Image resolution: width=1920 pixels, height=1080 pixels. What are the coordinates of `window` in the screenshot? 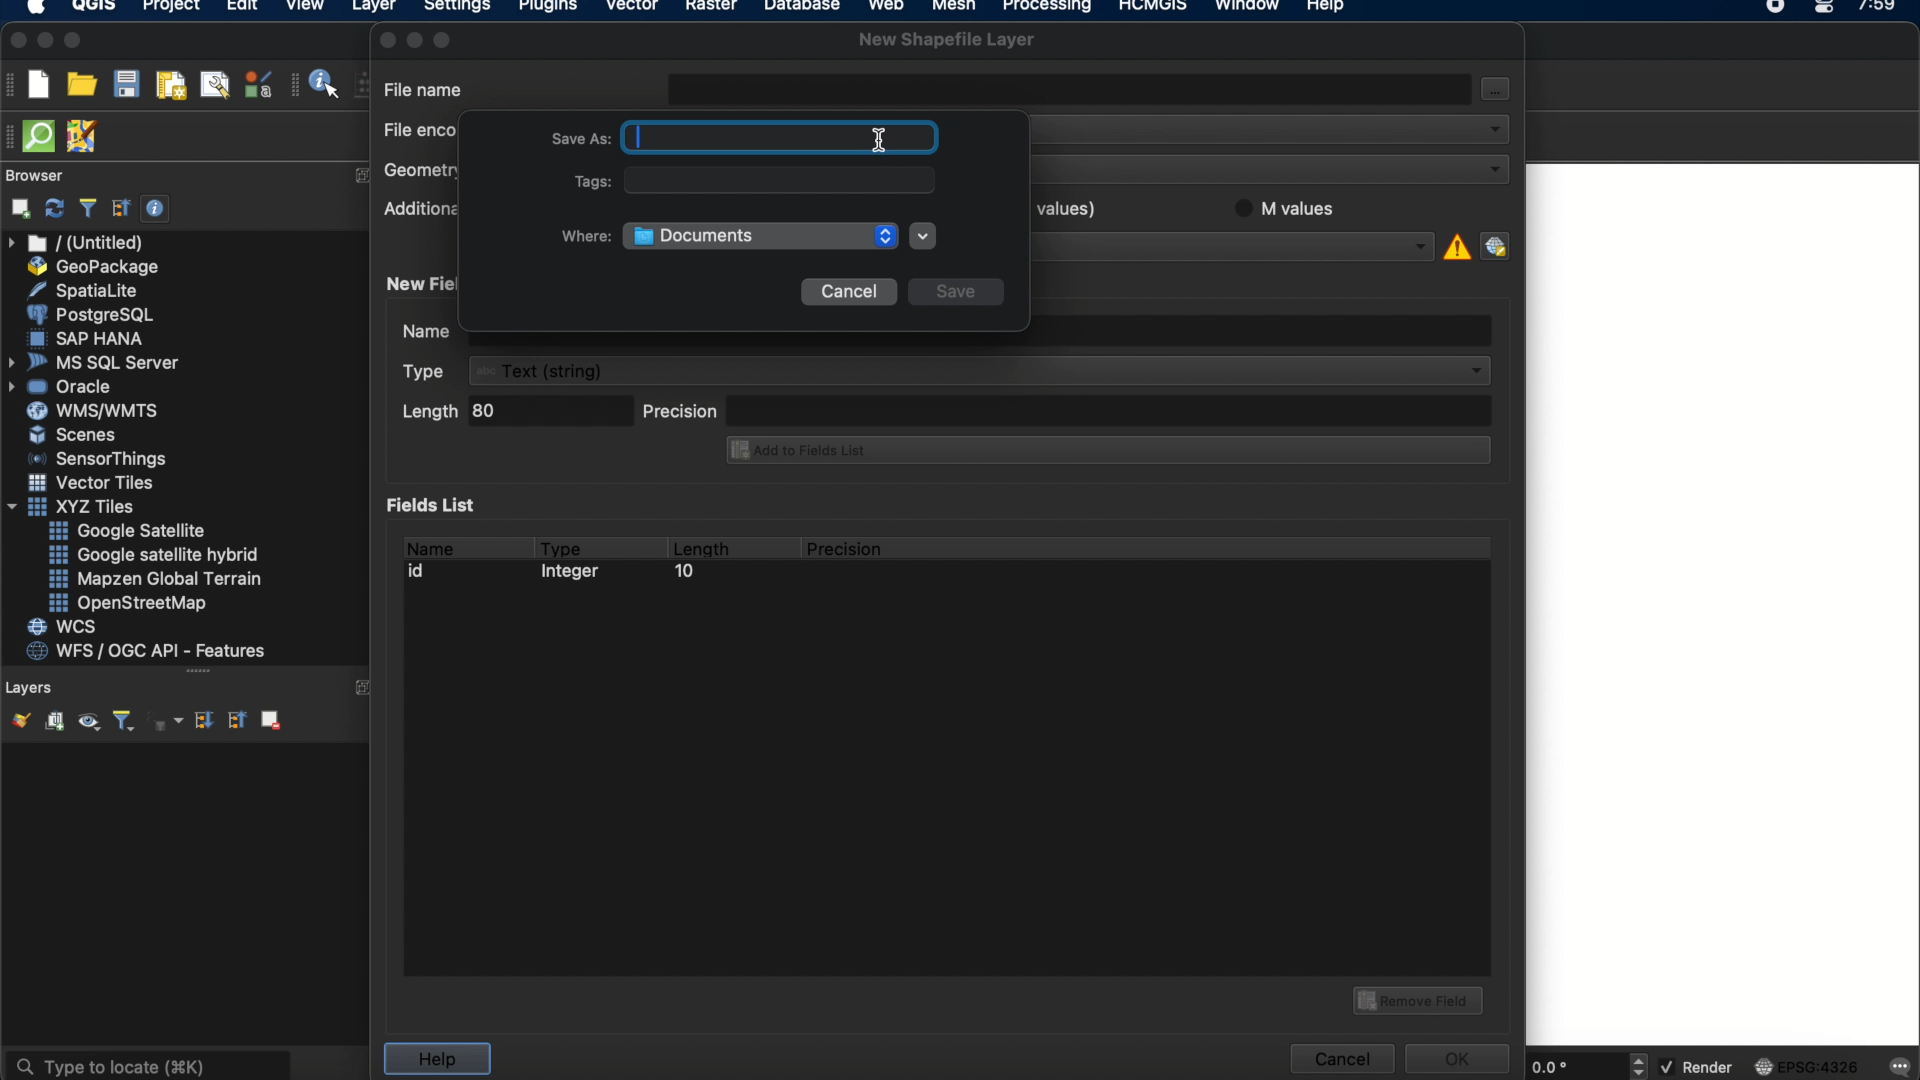 It's located at (1251, 8).